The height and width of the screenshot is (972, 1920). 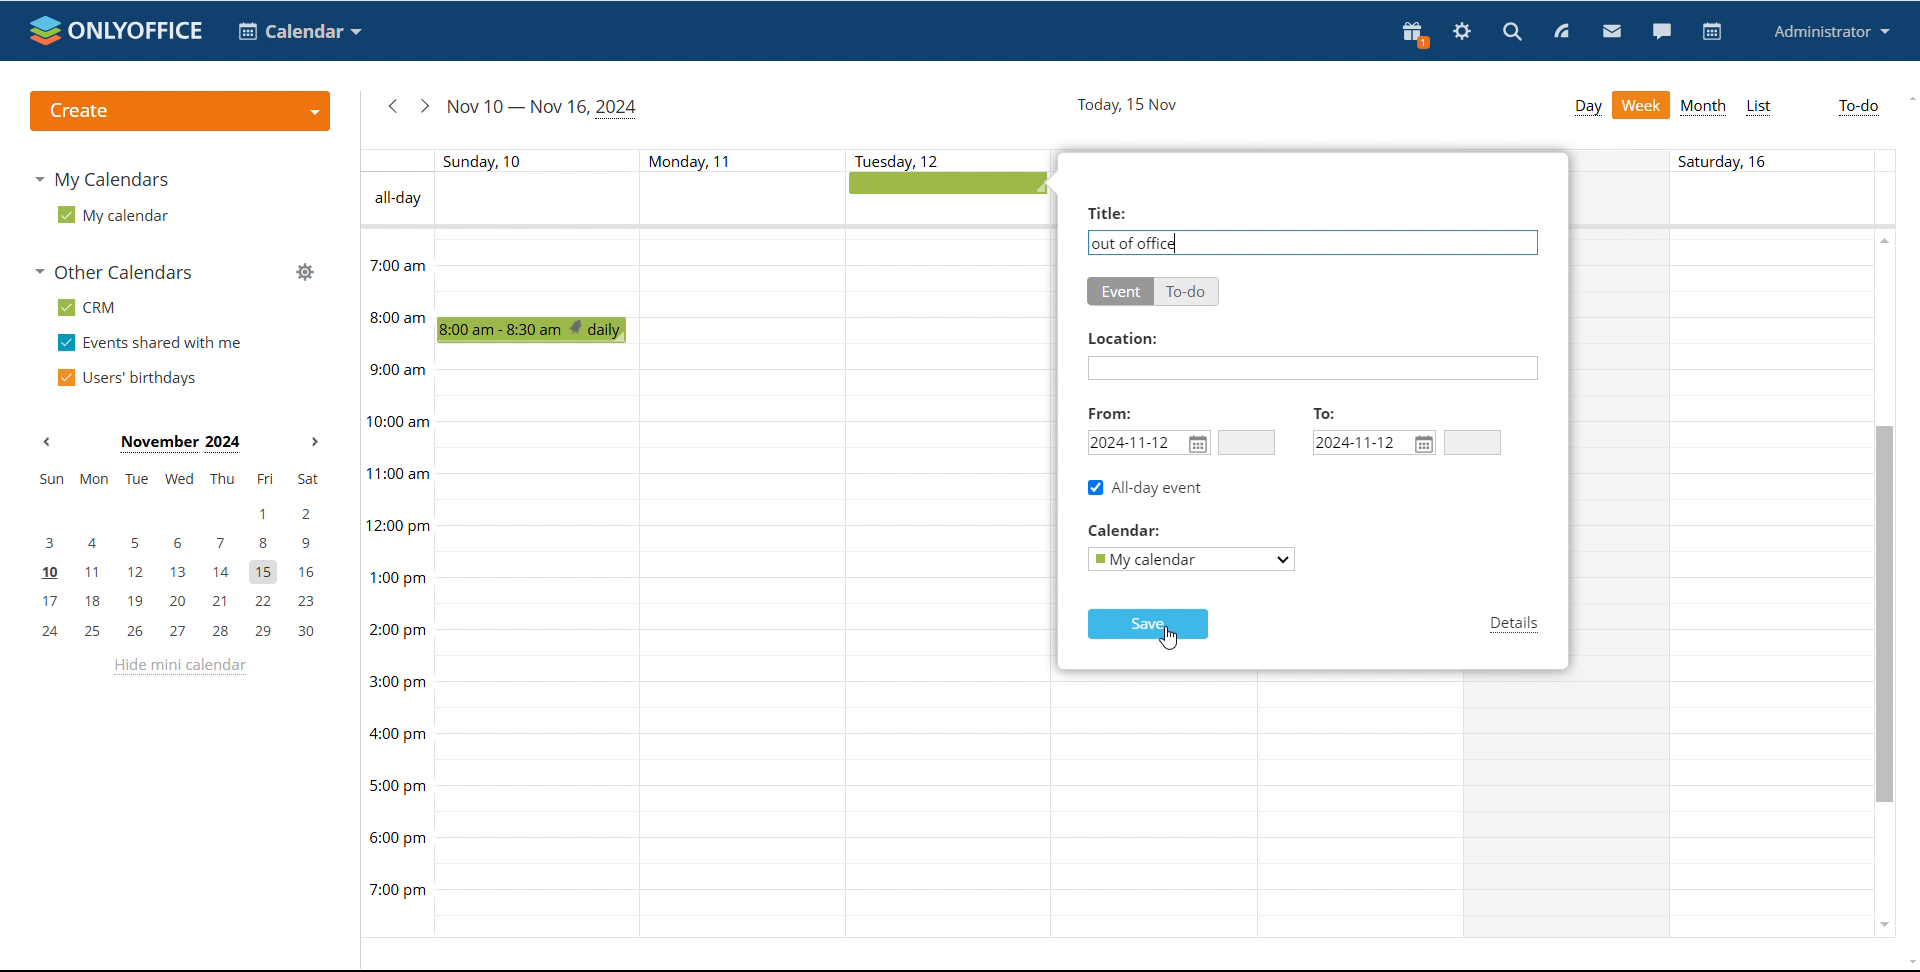 What do you see at coordinates (103, 180) in the screenshot?
I see `my calendars` at bounding box center [103, 180].